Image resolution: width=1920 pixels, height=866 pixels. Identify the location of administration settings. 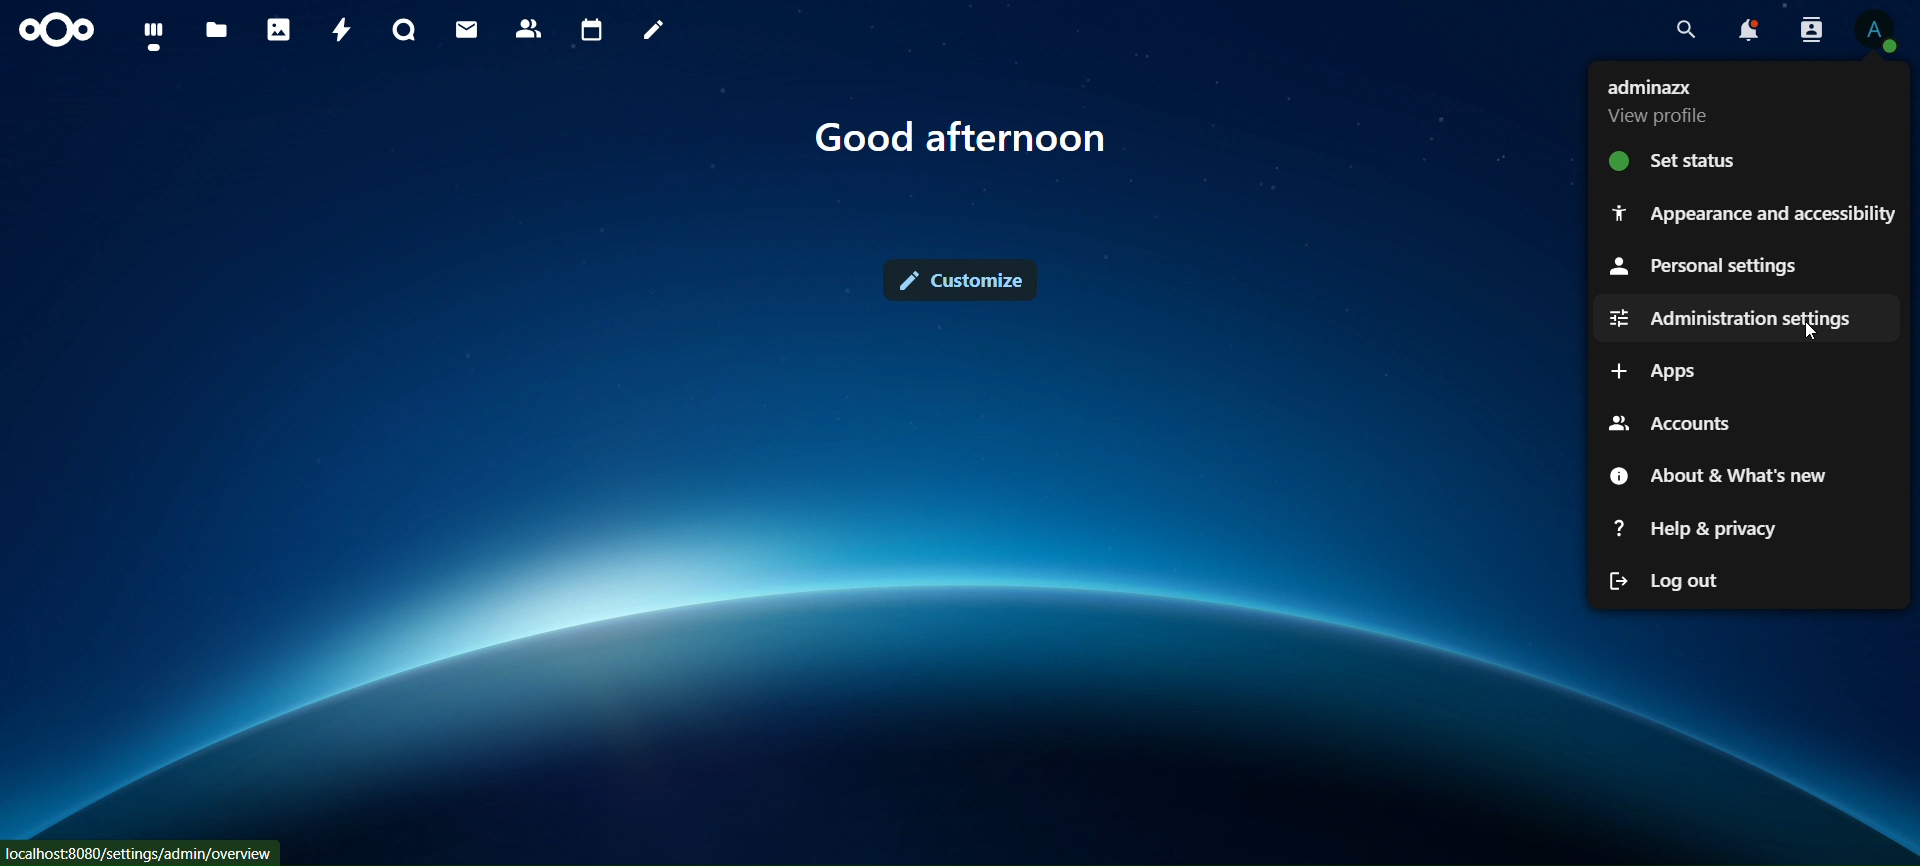
(1735, 317).